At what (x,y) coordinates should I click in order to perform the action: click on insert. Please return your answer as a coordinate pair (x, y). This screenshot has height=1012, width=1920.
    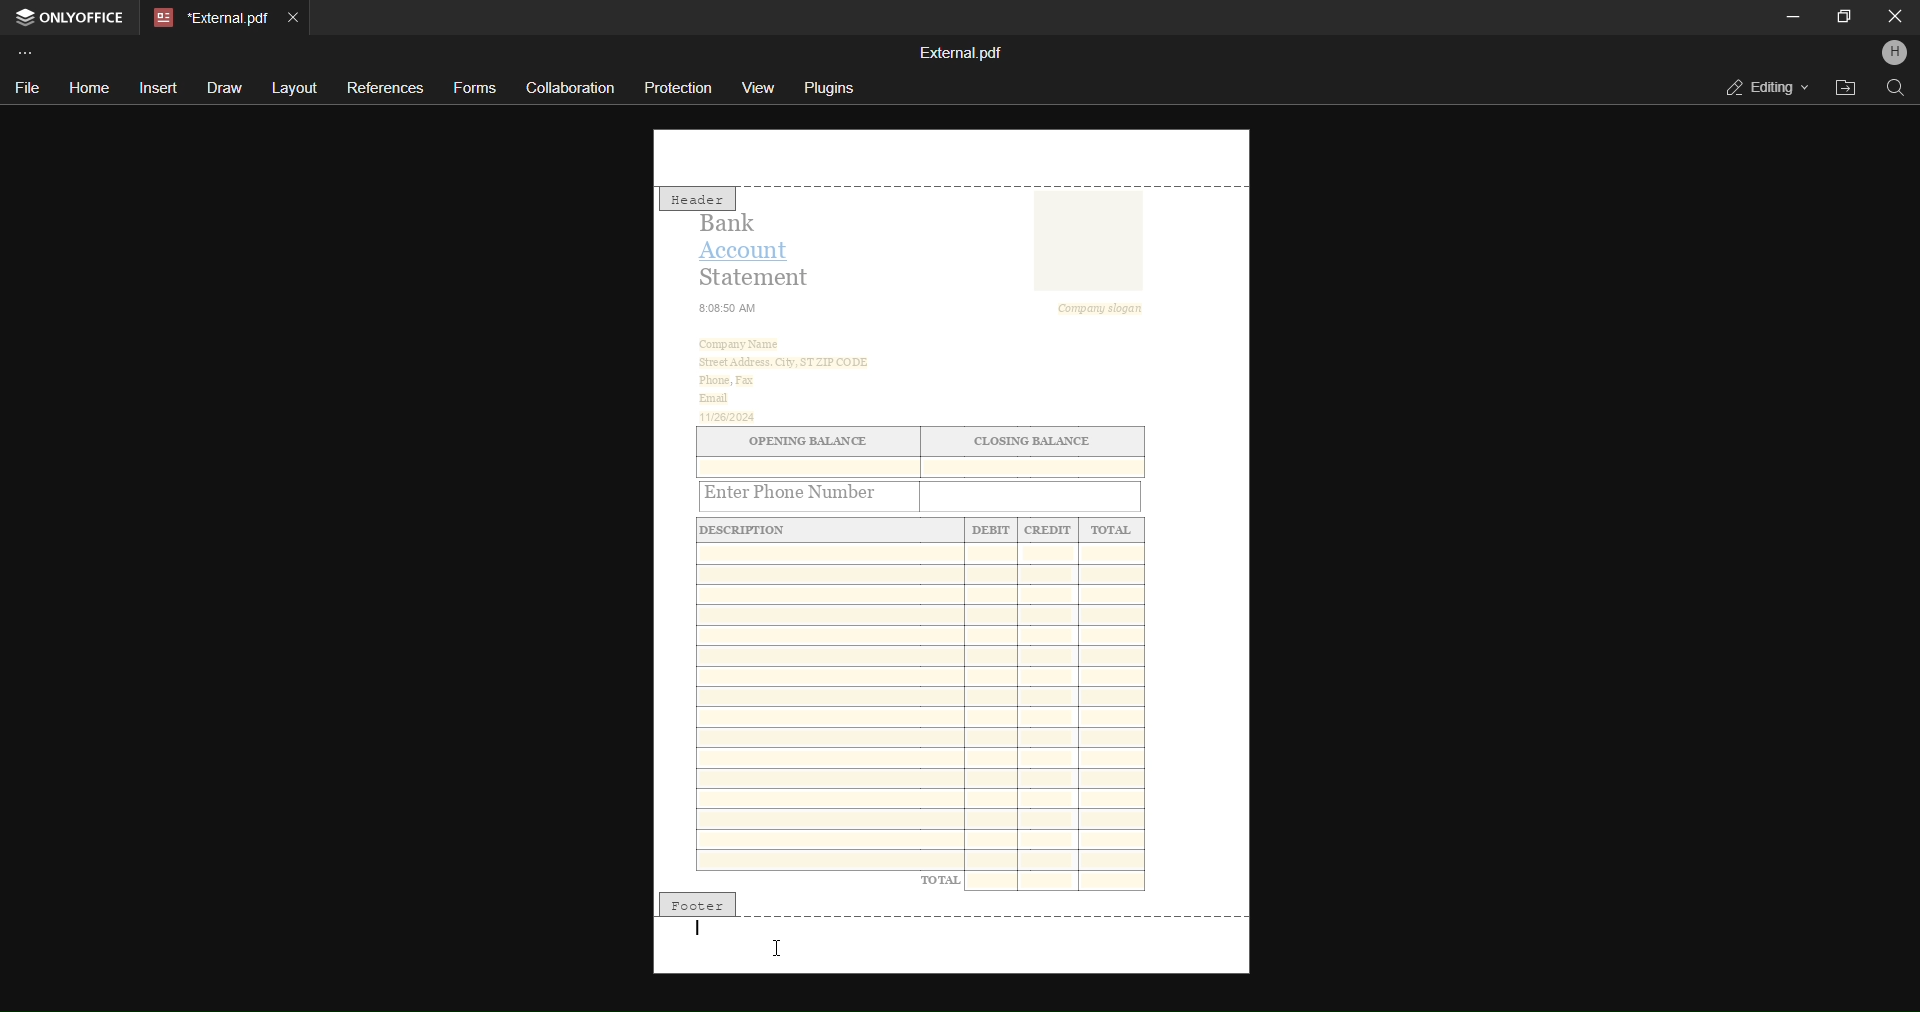
    Looking at the image, I should click on (157, 87).